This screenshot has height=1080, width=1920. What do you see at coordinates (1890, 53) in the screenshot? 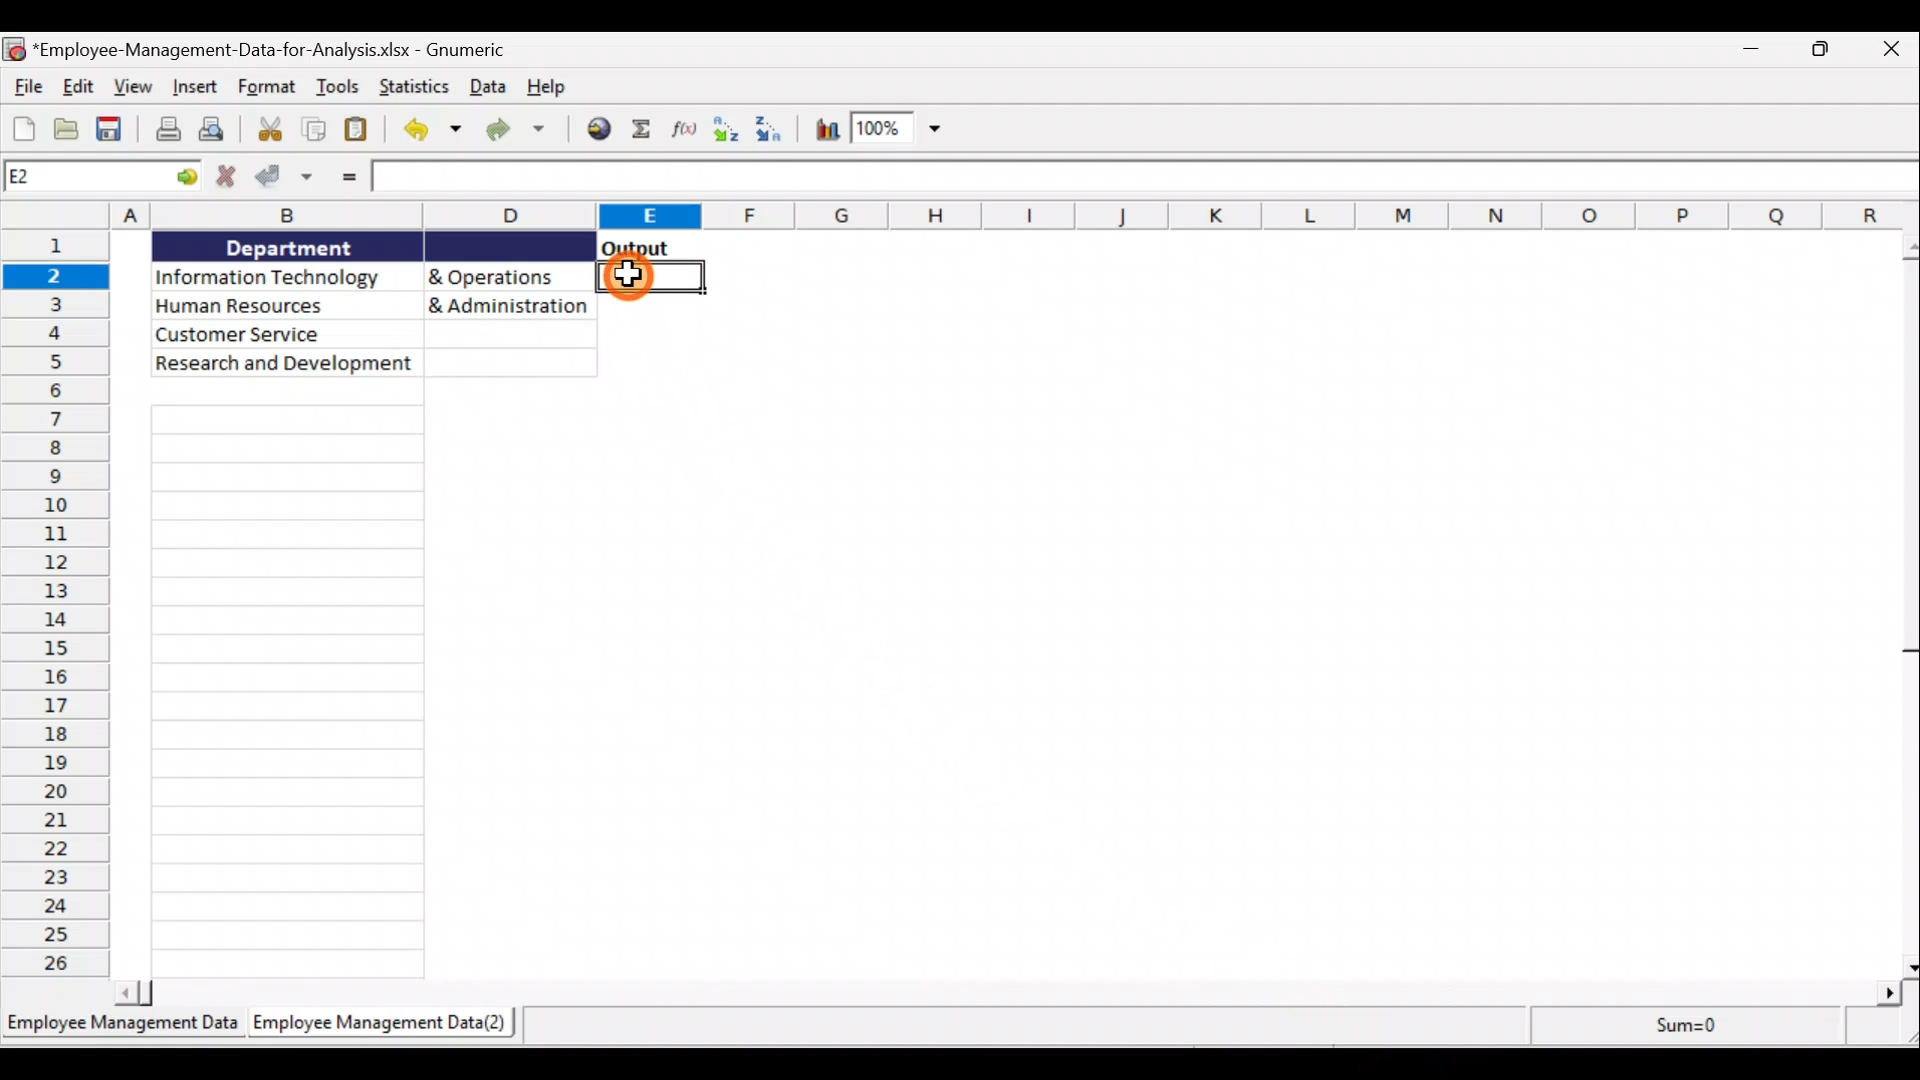
I see `Close` at bounding box center [1890, 53].